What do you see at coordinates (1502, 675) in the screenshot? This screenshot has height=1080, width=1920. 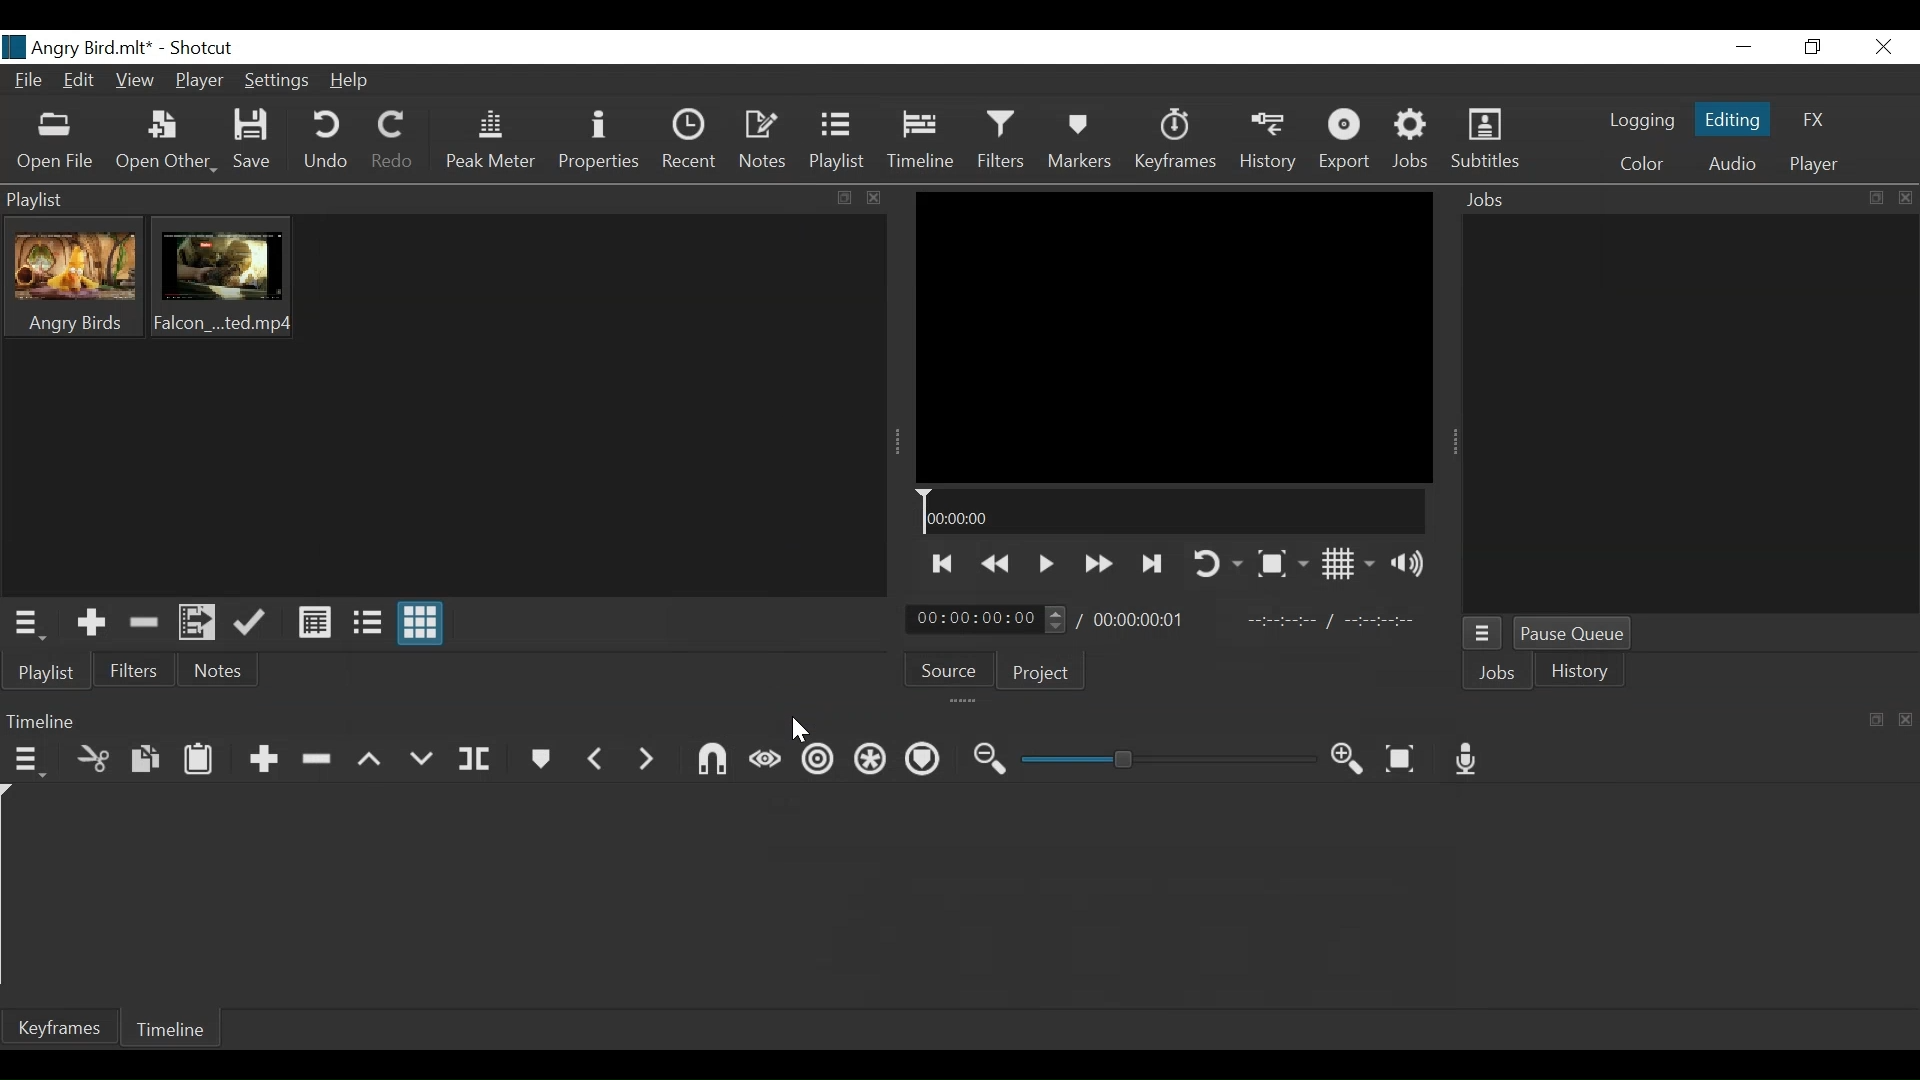 I see `Jobs` at bounding box center [1502, 675].